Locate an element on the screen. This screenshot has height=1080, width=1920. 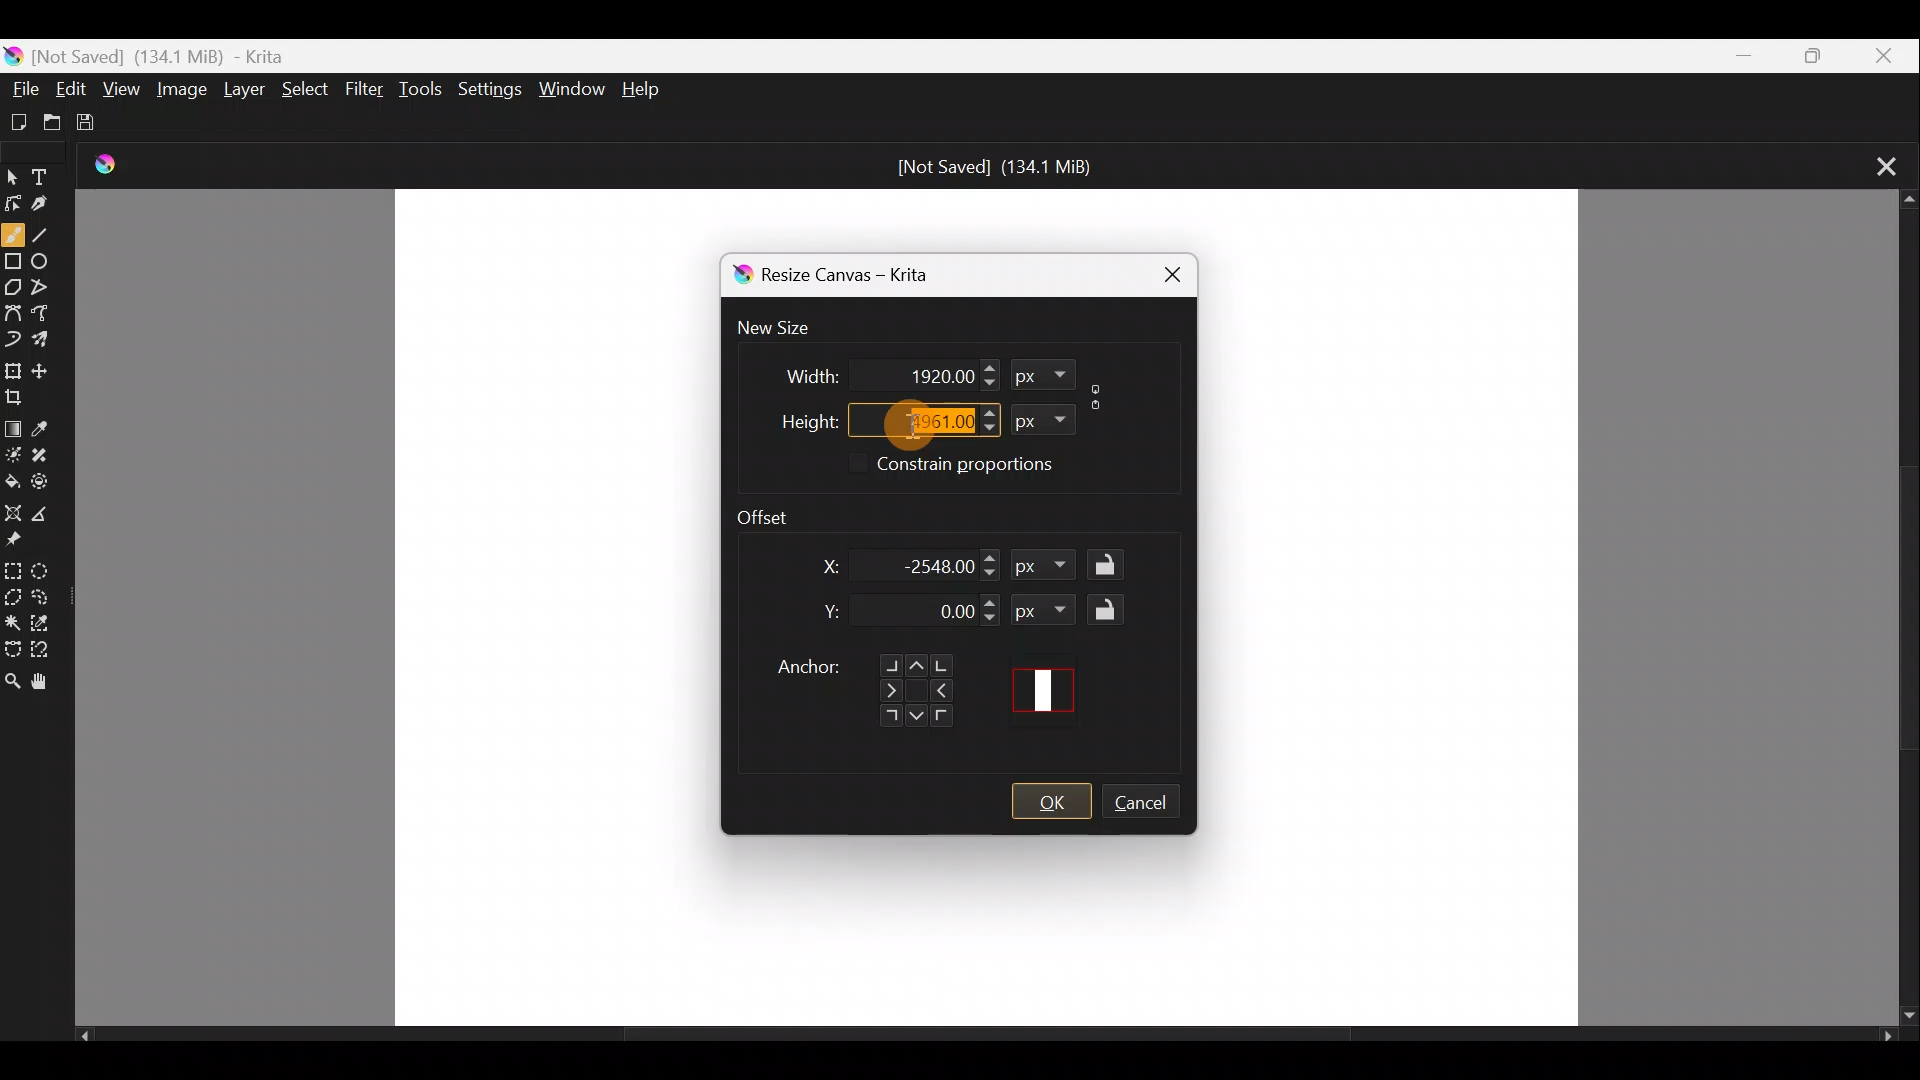
Fill a contiguous area of colour with colour/fill a selection is located at coordinates (12, 479).